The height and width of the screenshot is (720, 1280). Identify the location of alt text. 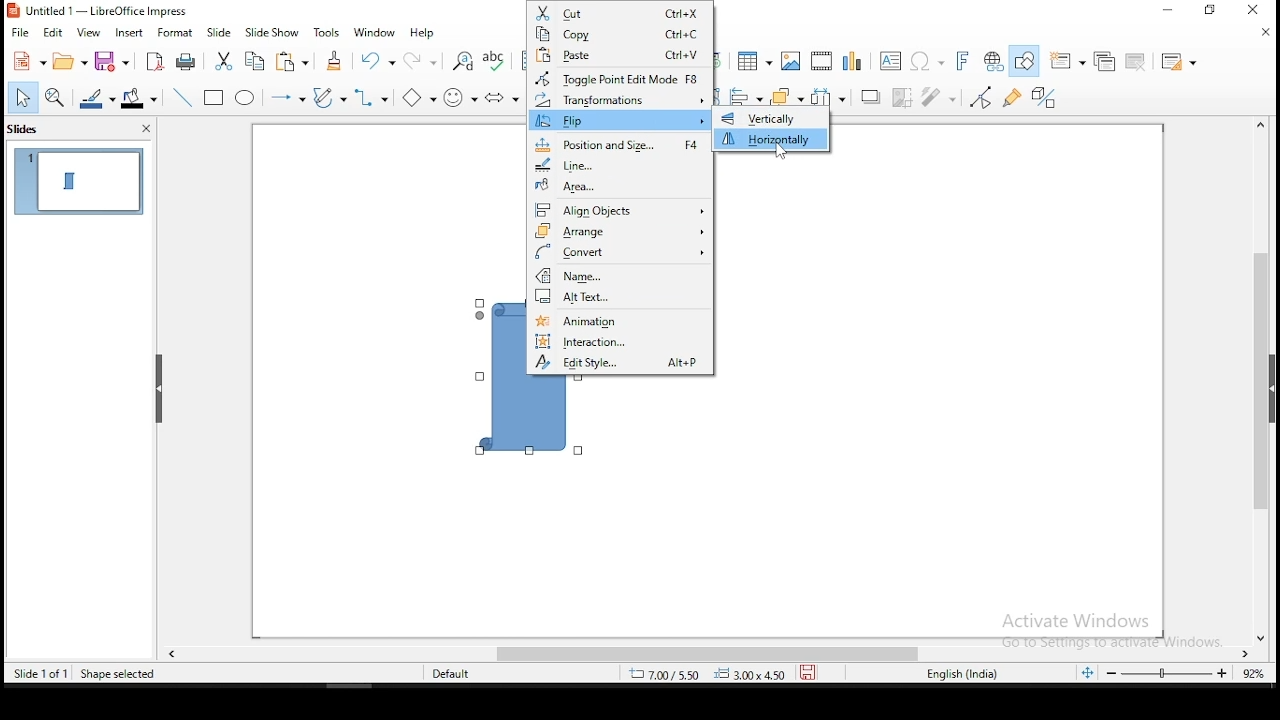
(620, 296).